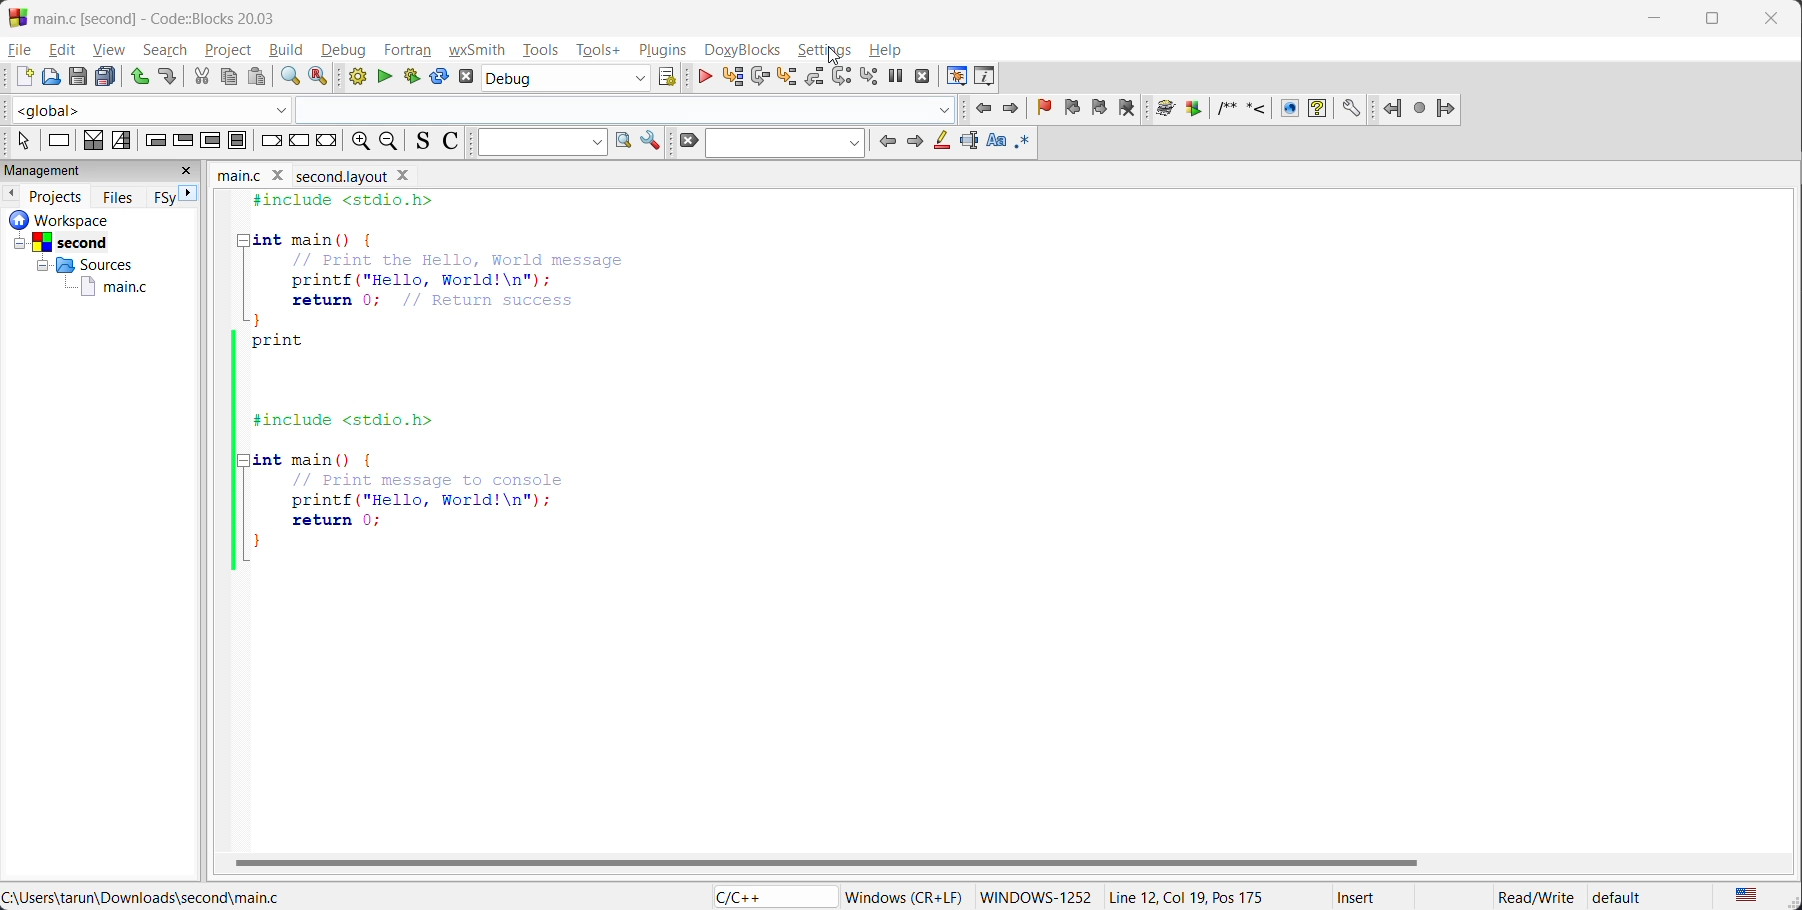  I want to click on toggle comments, so click(450, 144).